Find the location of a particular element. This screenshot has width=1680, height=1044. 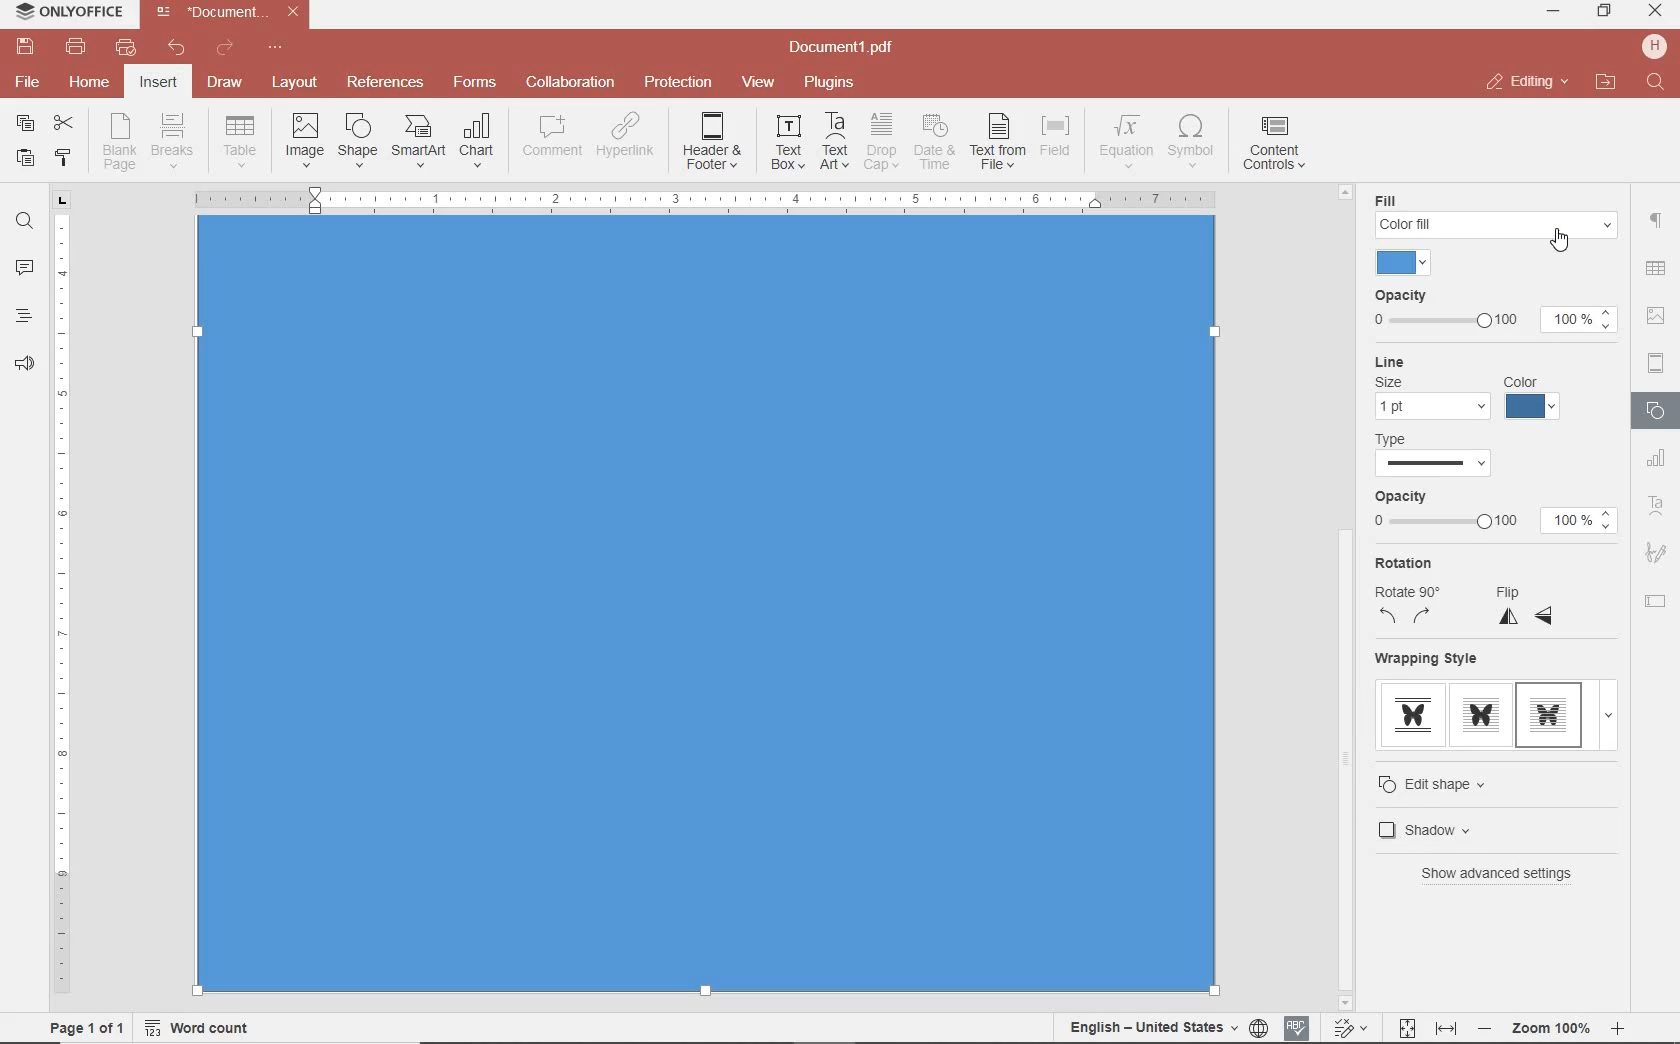

SIGNATURE is located at coordinates (1656, 554).